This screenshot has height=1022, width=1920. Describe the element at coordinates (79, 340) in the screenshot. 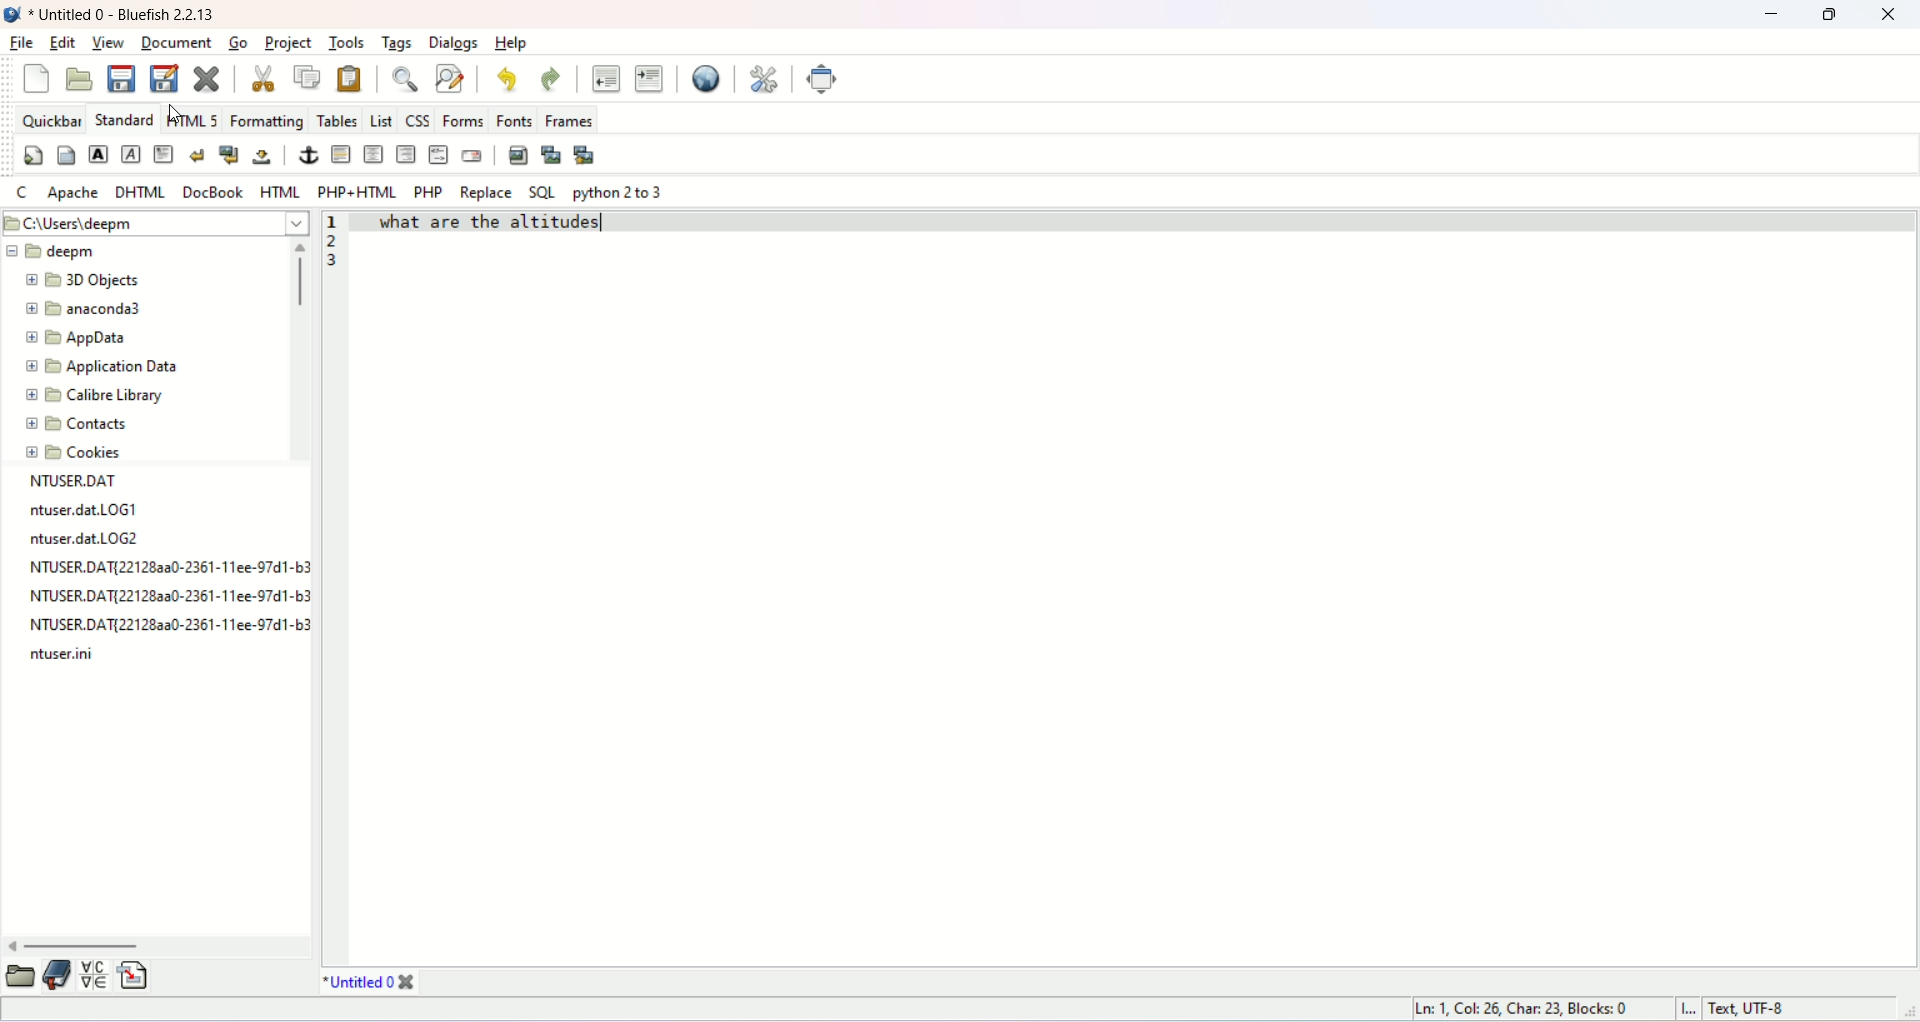

I see `app data` at that location.